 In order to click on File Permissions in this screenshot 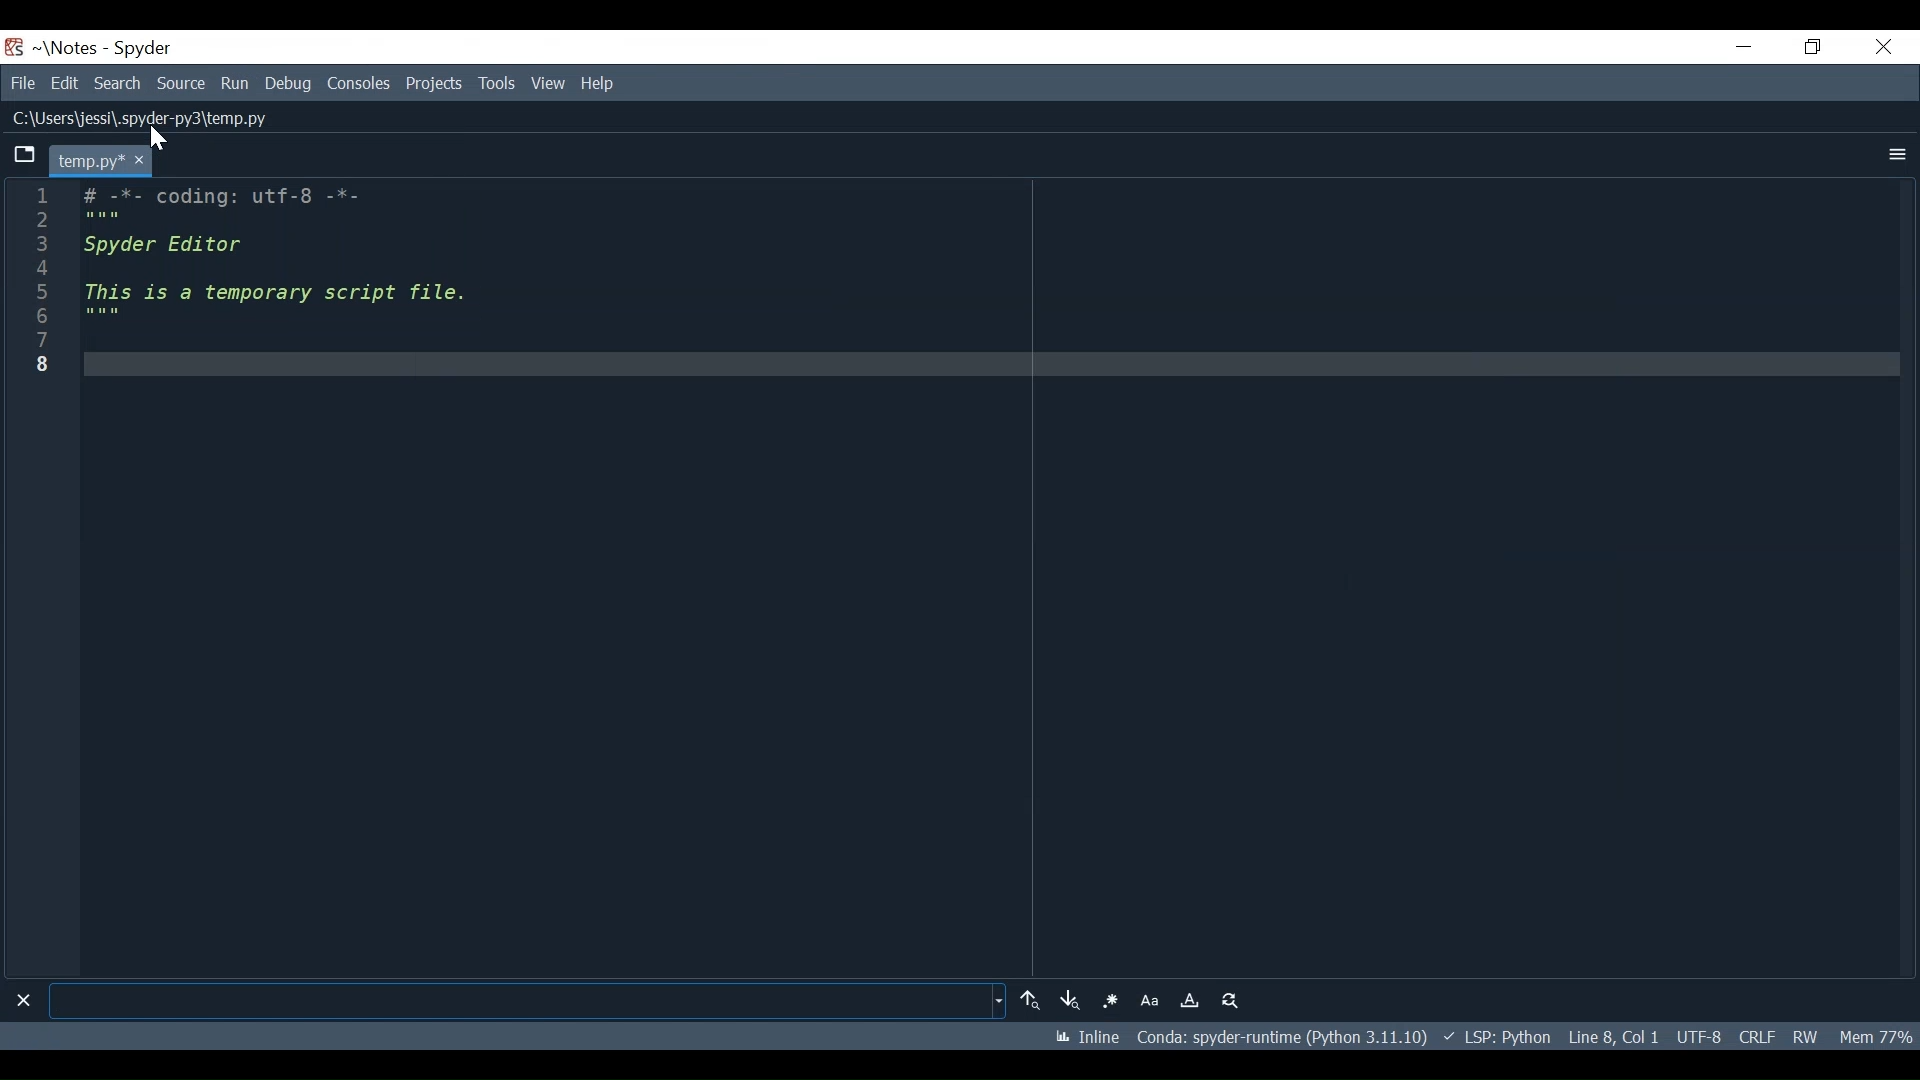, I will do `click(1812, 1034)`.